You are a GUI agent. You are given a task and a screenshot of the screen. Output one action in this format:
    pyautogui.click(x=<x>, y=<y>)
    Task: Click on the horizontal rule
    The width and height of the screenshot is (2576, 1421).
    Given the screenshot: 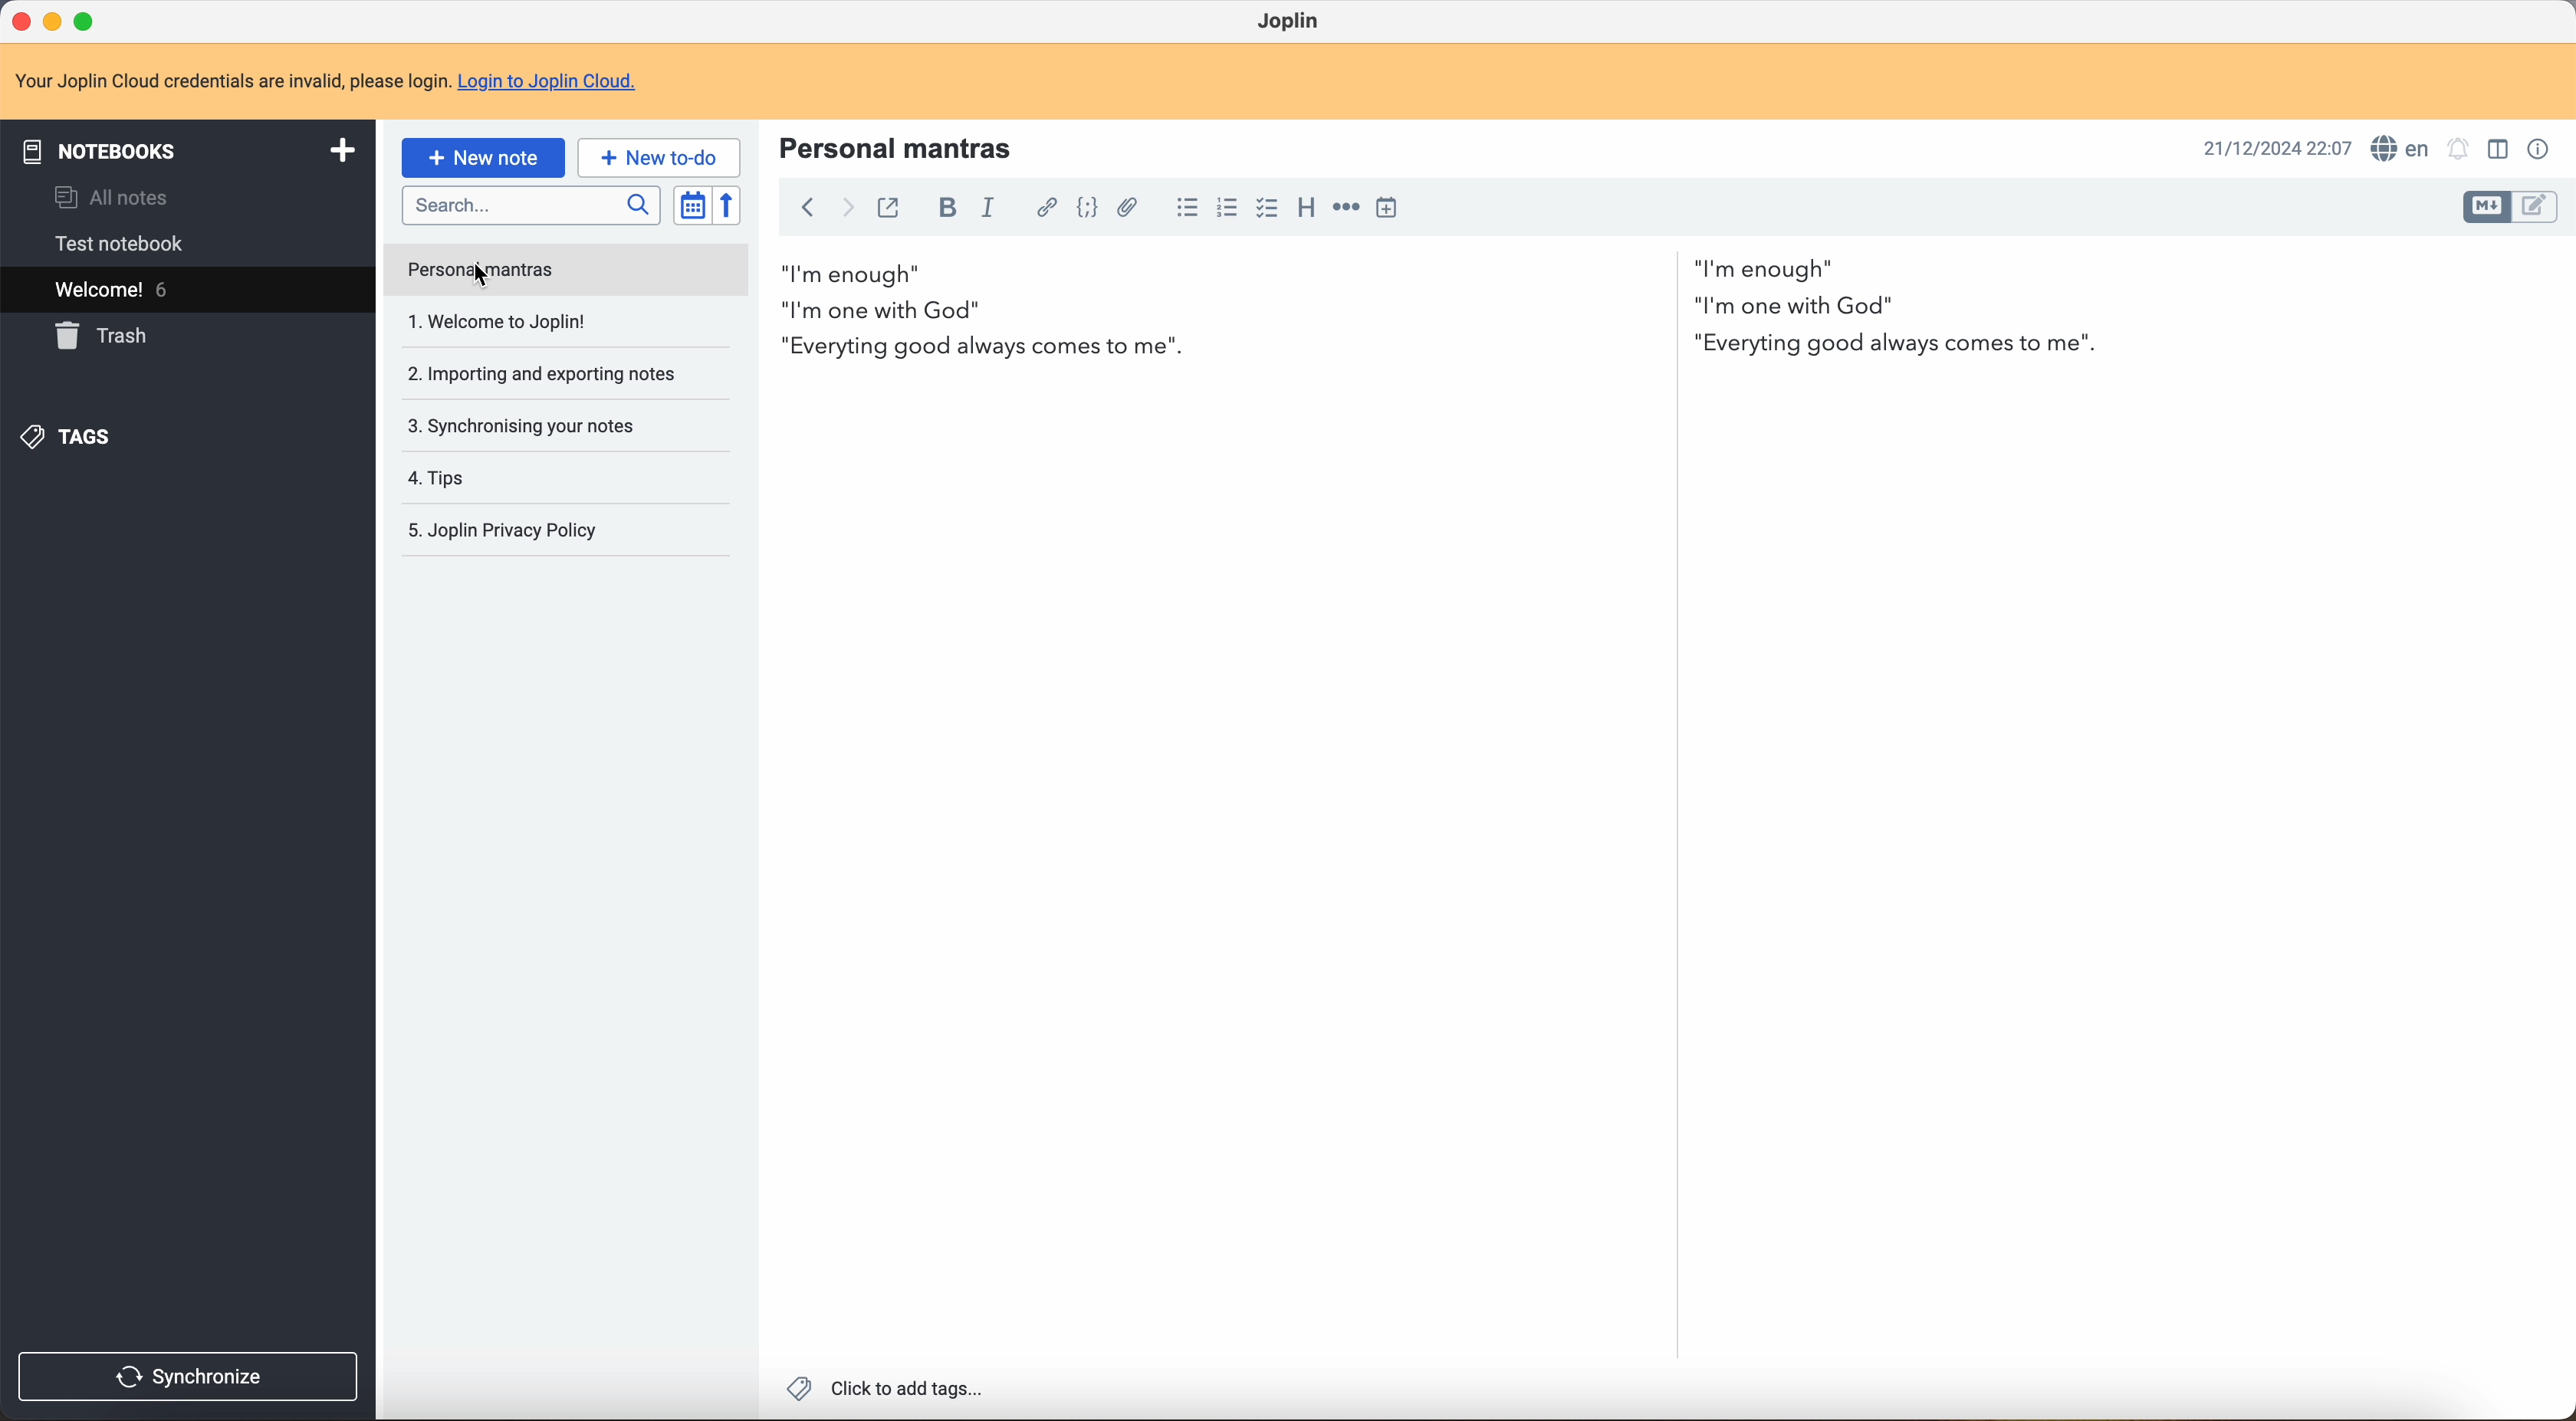 What is the action you would take?
    pyautogui.click(x=1347, y=209)
    